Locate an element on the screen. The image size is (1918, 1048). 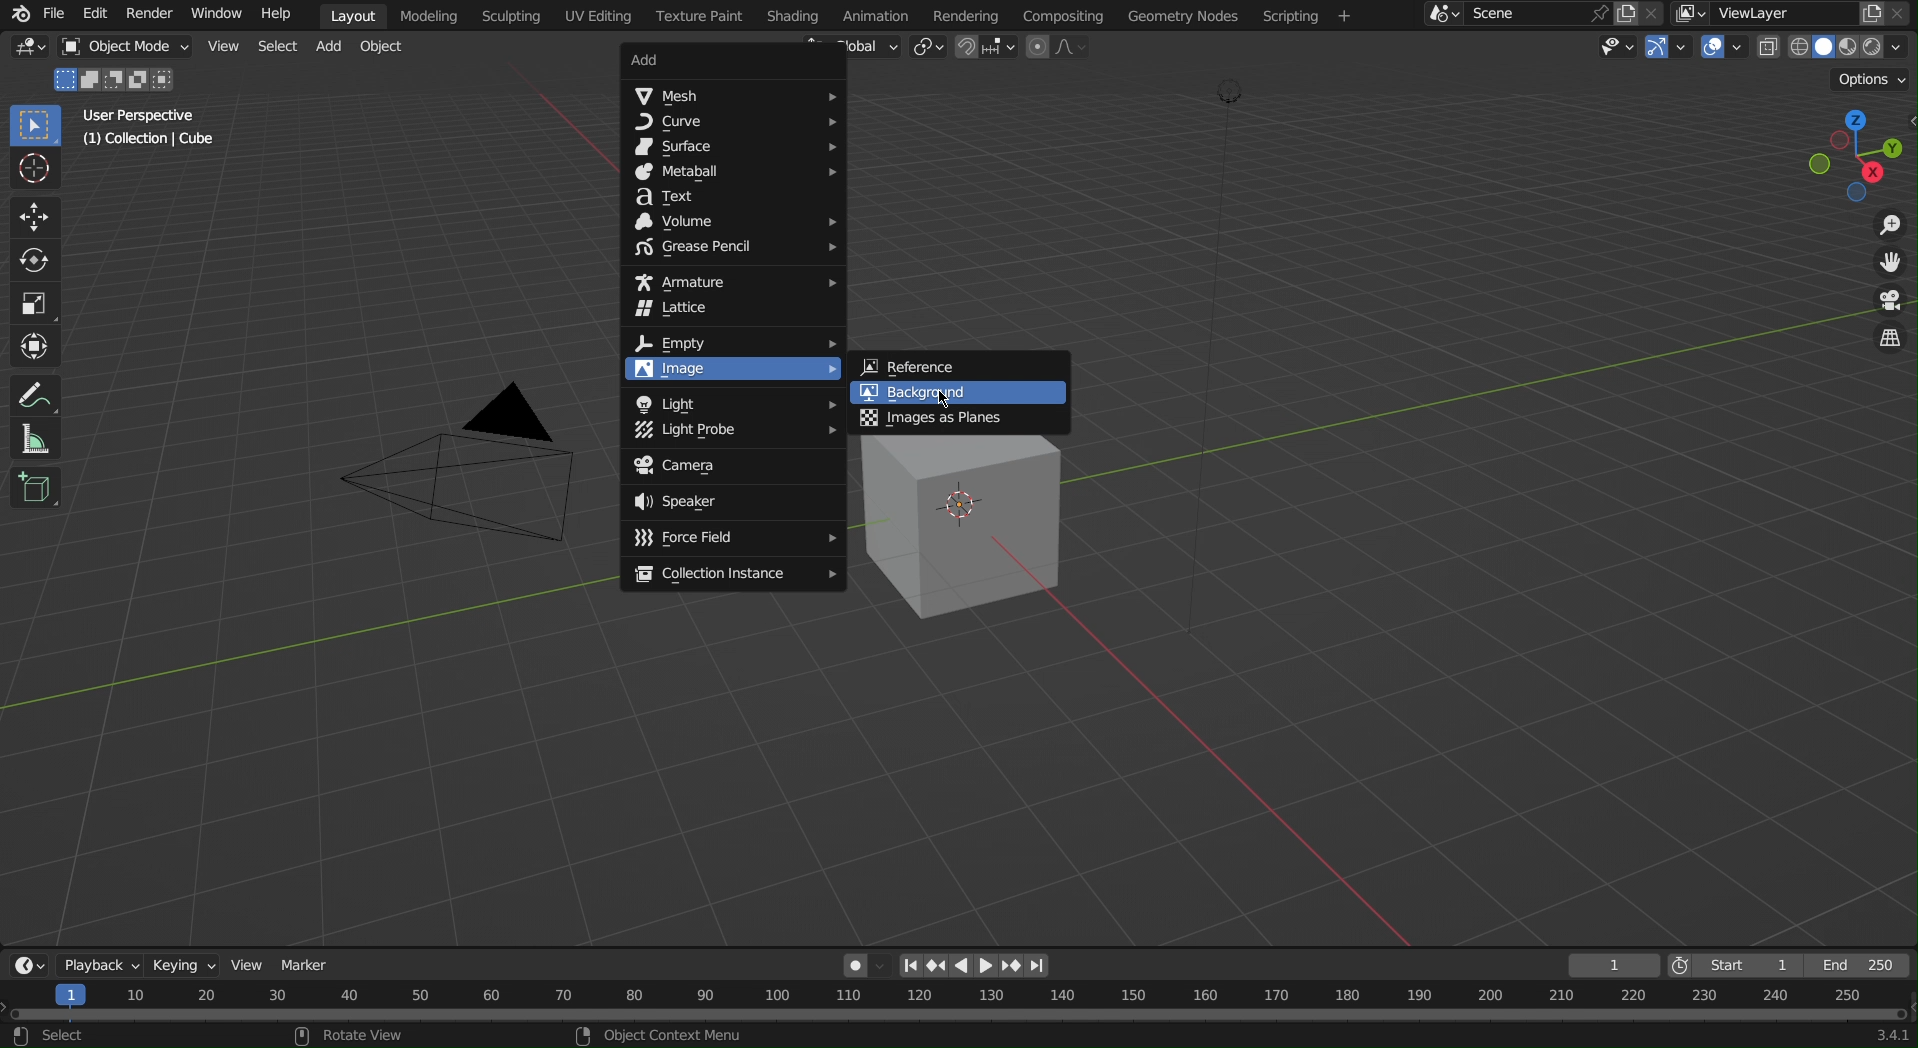
Add is located at coordinates (334, 49).